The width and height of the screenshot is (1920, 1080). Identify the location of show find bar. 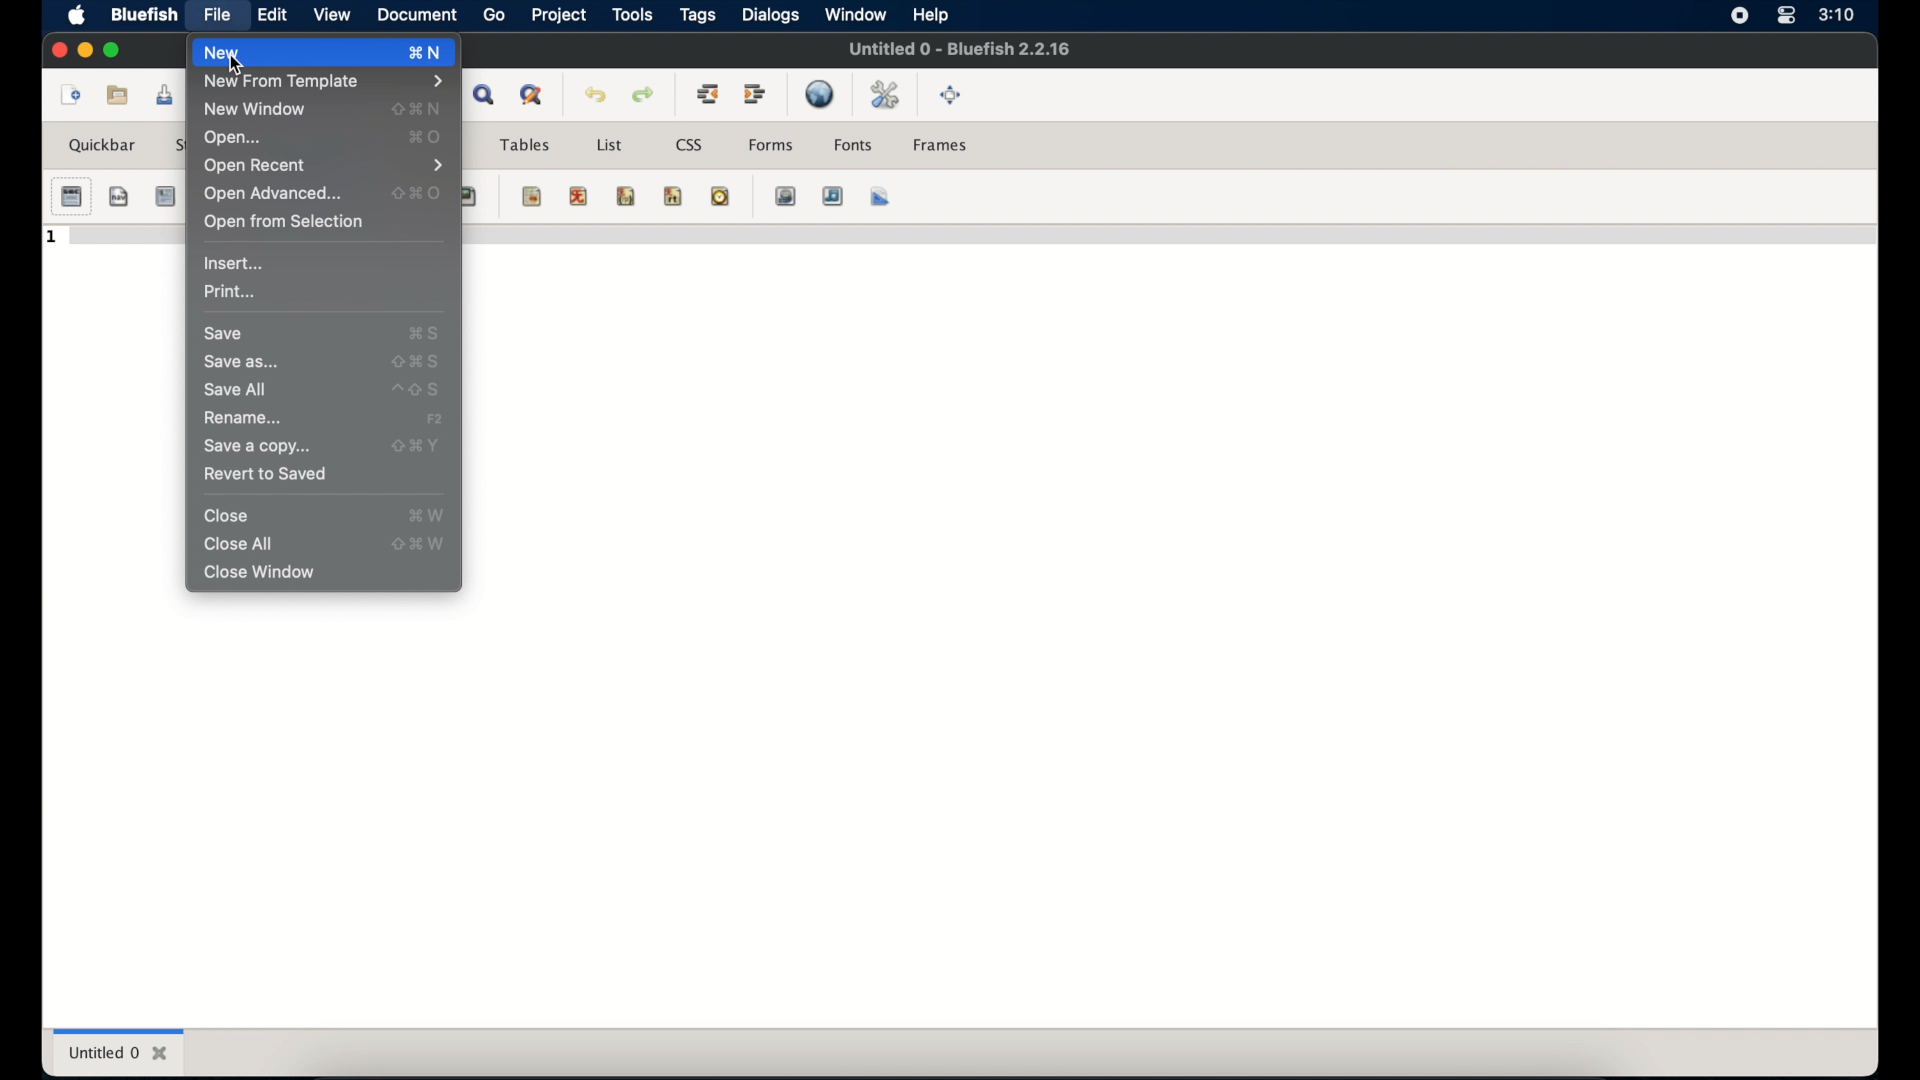
(486, 94).